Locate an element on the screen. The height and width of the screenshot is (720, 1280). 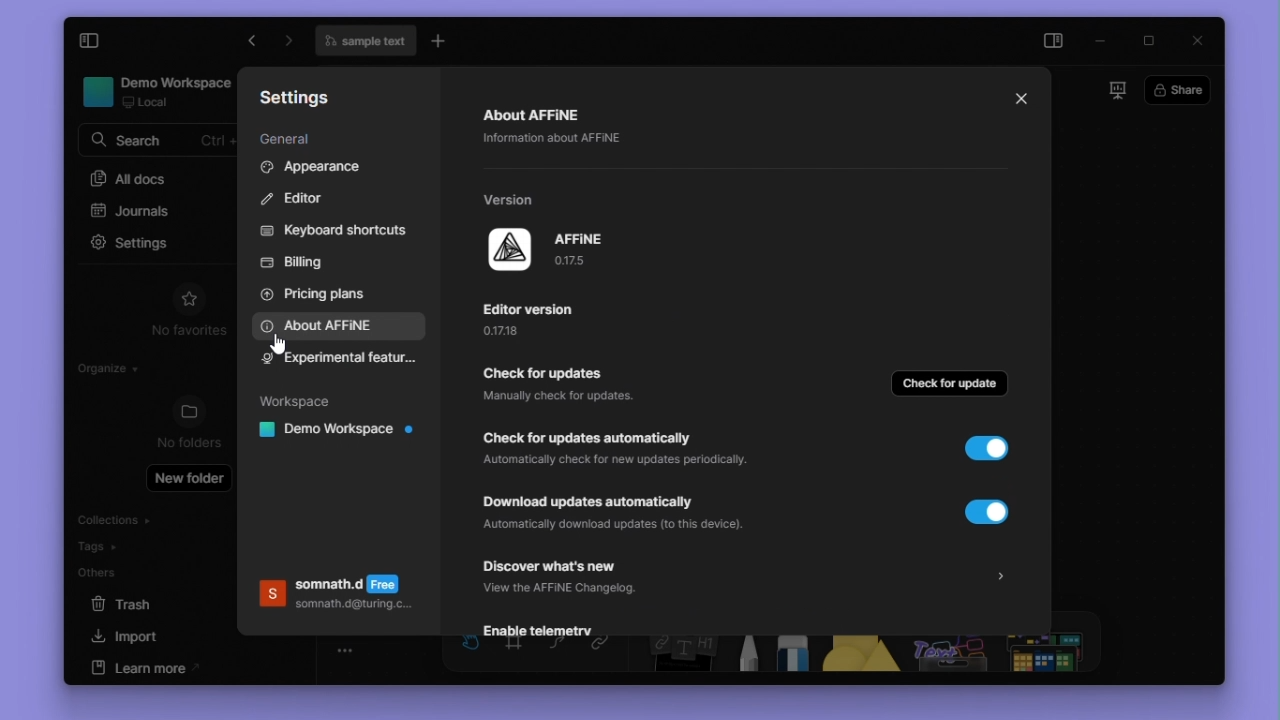
new tab is located at coordinates (442, 42).